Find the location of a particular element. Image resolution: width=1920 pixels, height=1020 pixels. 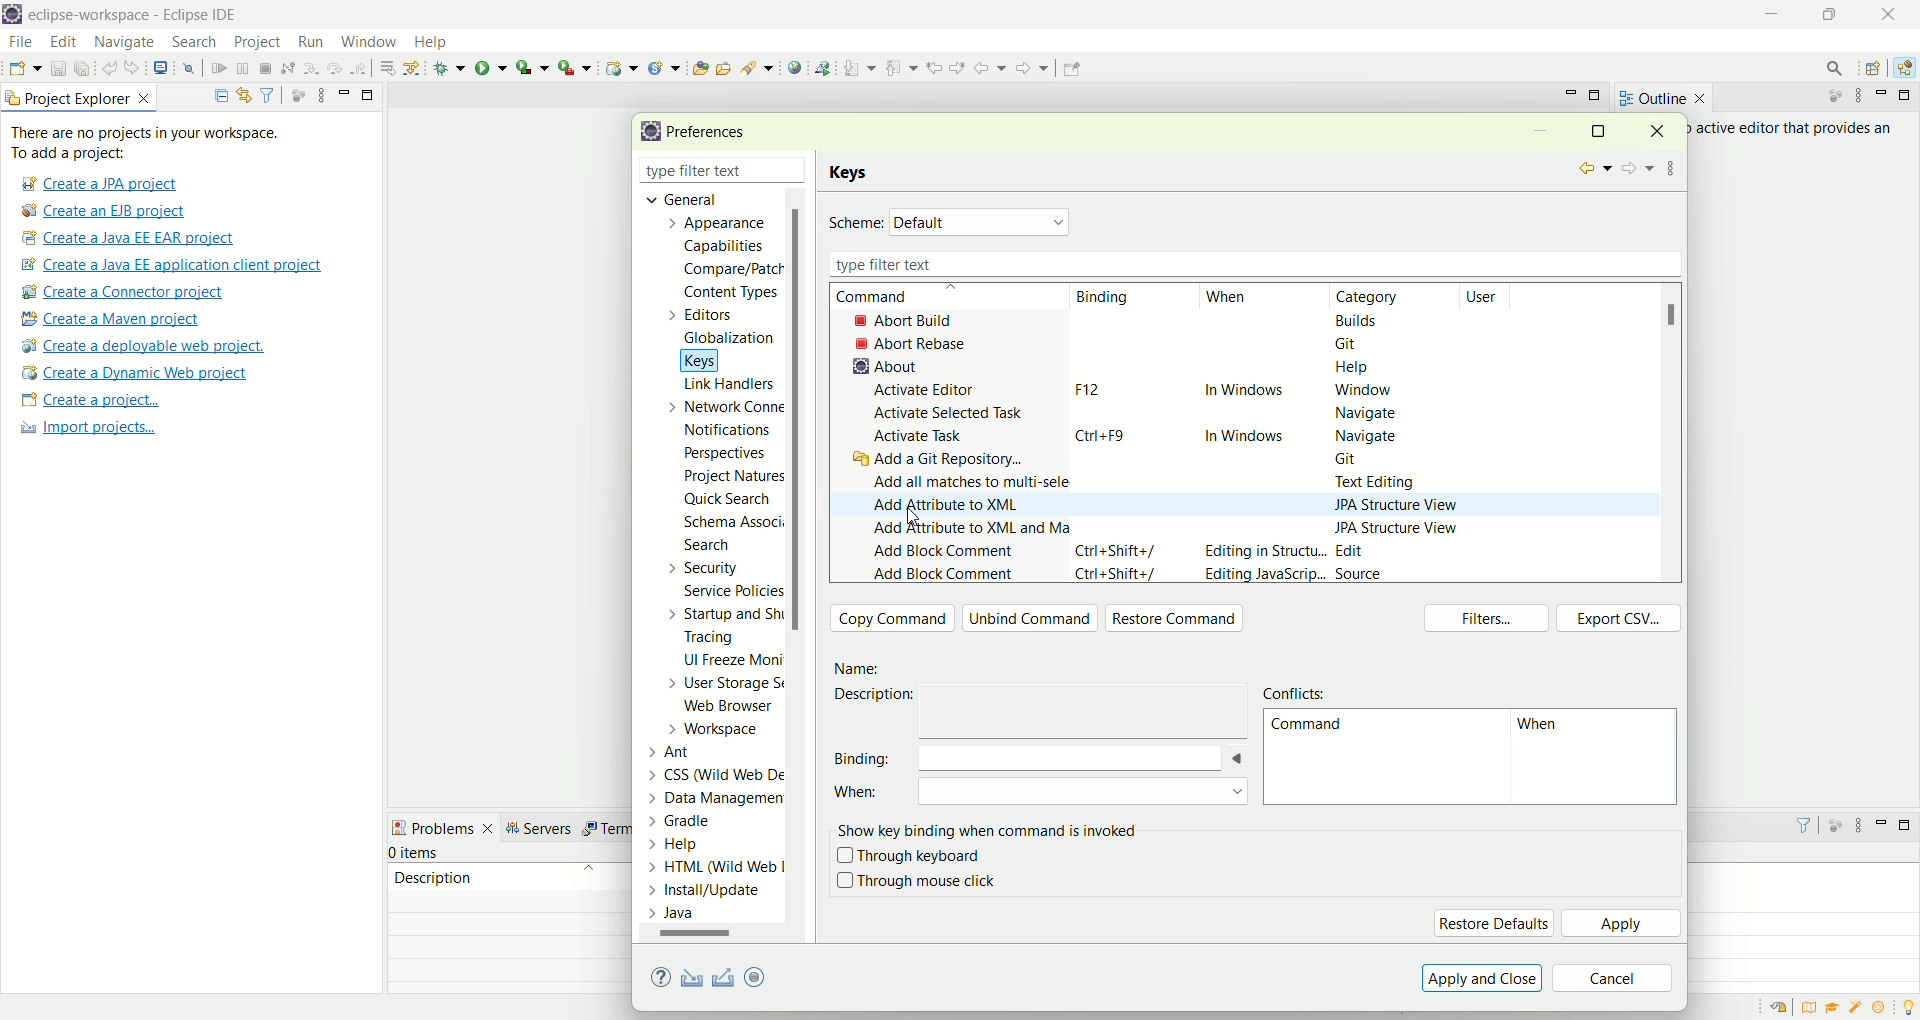

tip of the day is located at coordinates (1908, 1005).